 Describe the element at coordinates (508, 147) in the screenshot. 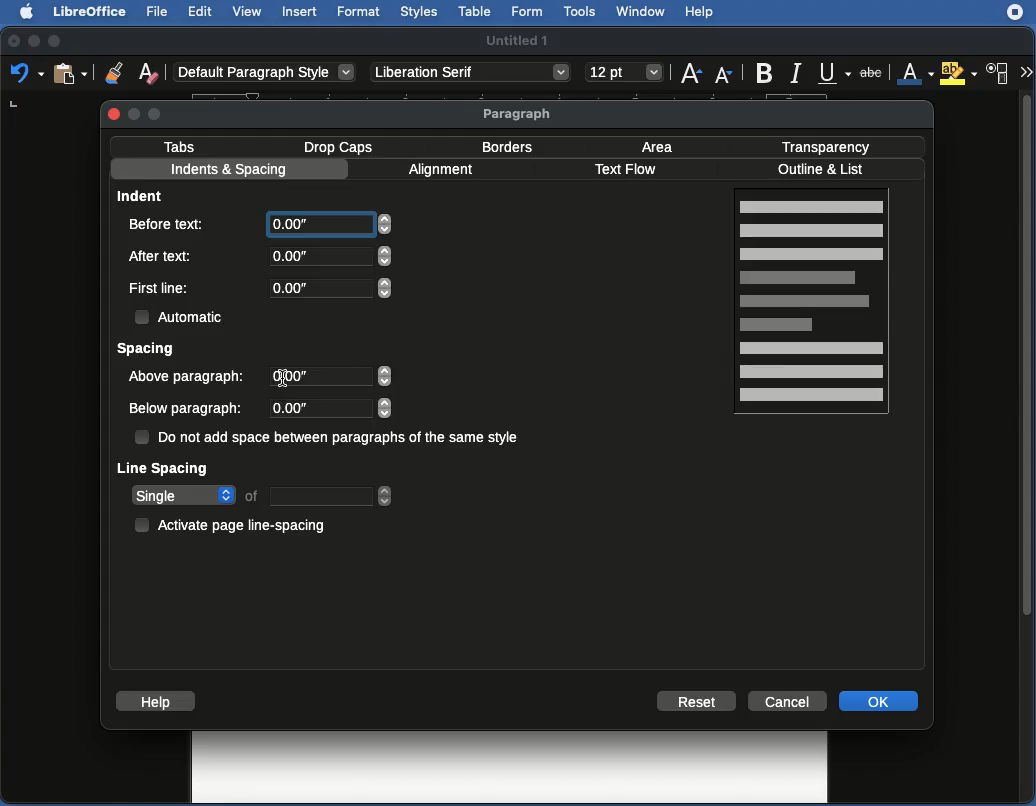

I see `Border` at that location.